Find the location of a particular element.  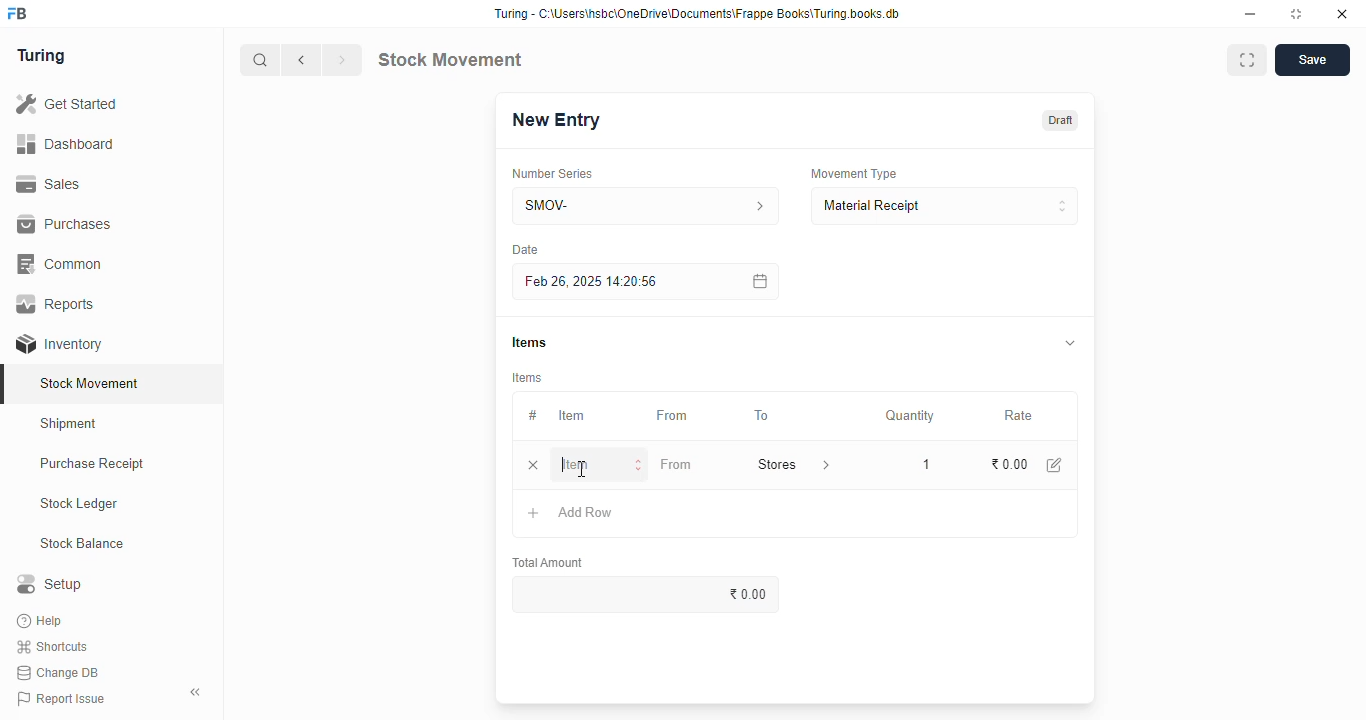

SMOV- is located at coordinates (647, 205).